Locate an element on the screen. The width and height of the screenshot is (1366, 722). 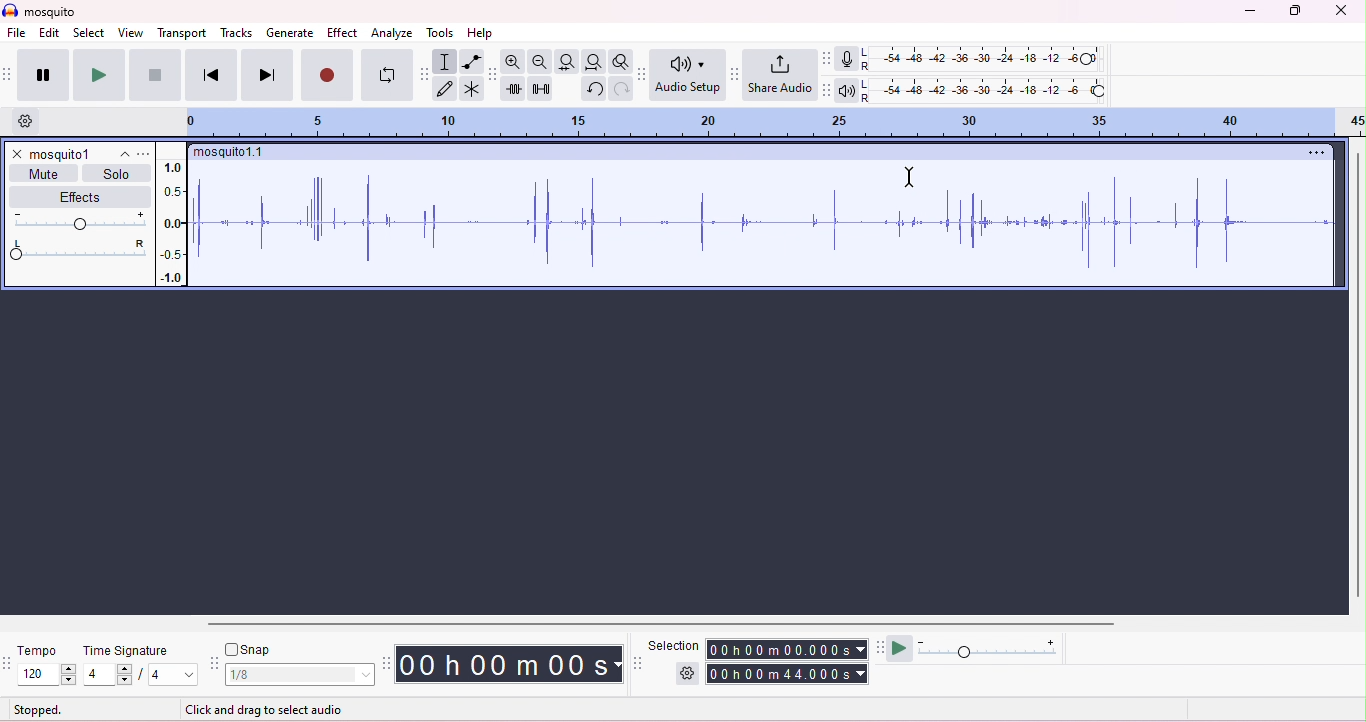
snap tool bar is located at coordinates (215, 665).